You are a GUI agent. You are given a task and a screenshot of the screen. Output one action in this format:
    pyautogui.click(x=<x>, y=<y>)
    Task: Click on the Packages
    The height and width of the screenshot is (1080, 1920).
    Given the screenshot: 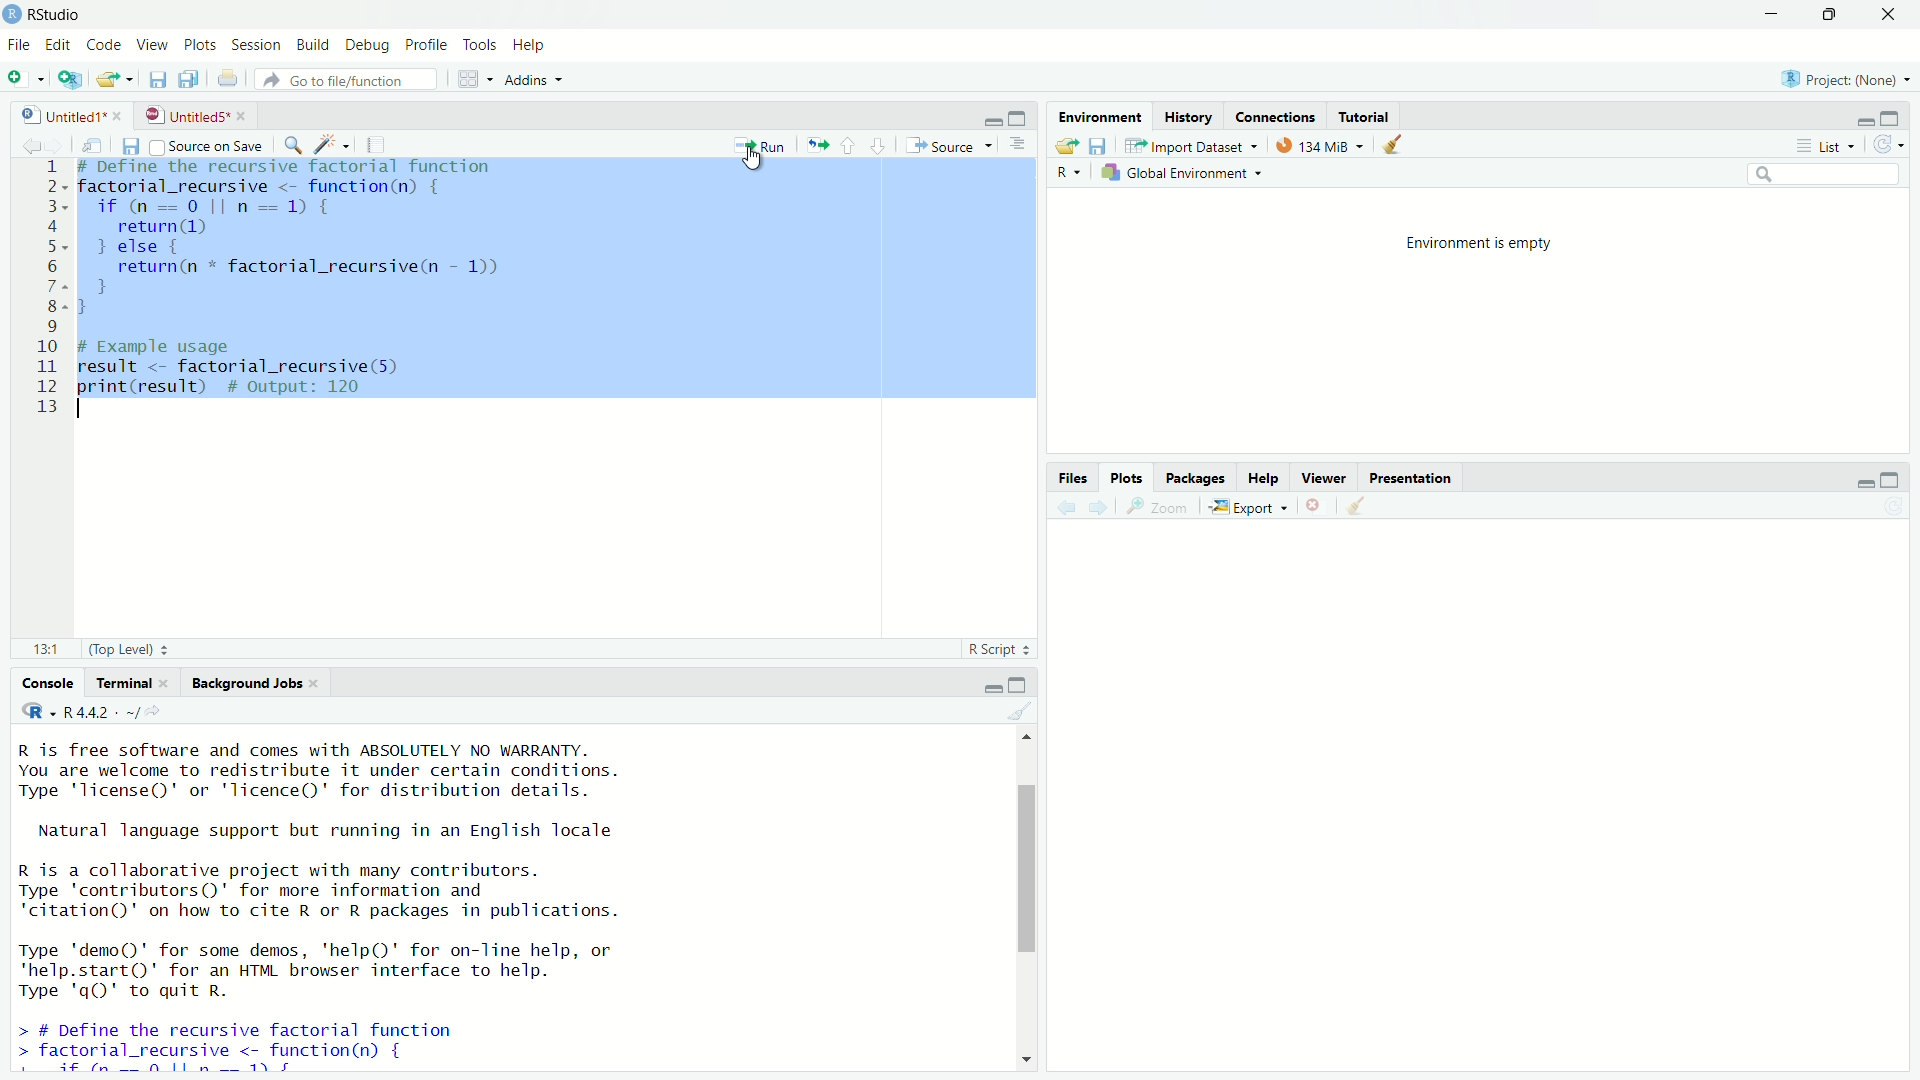 What is the action you would take?
    pyautogui.click(x=1199, y=475)
    